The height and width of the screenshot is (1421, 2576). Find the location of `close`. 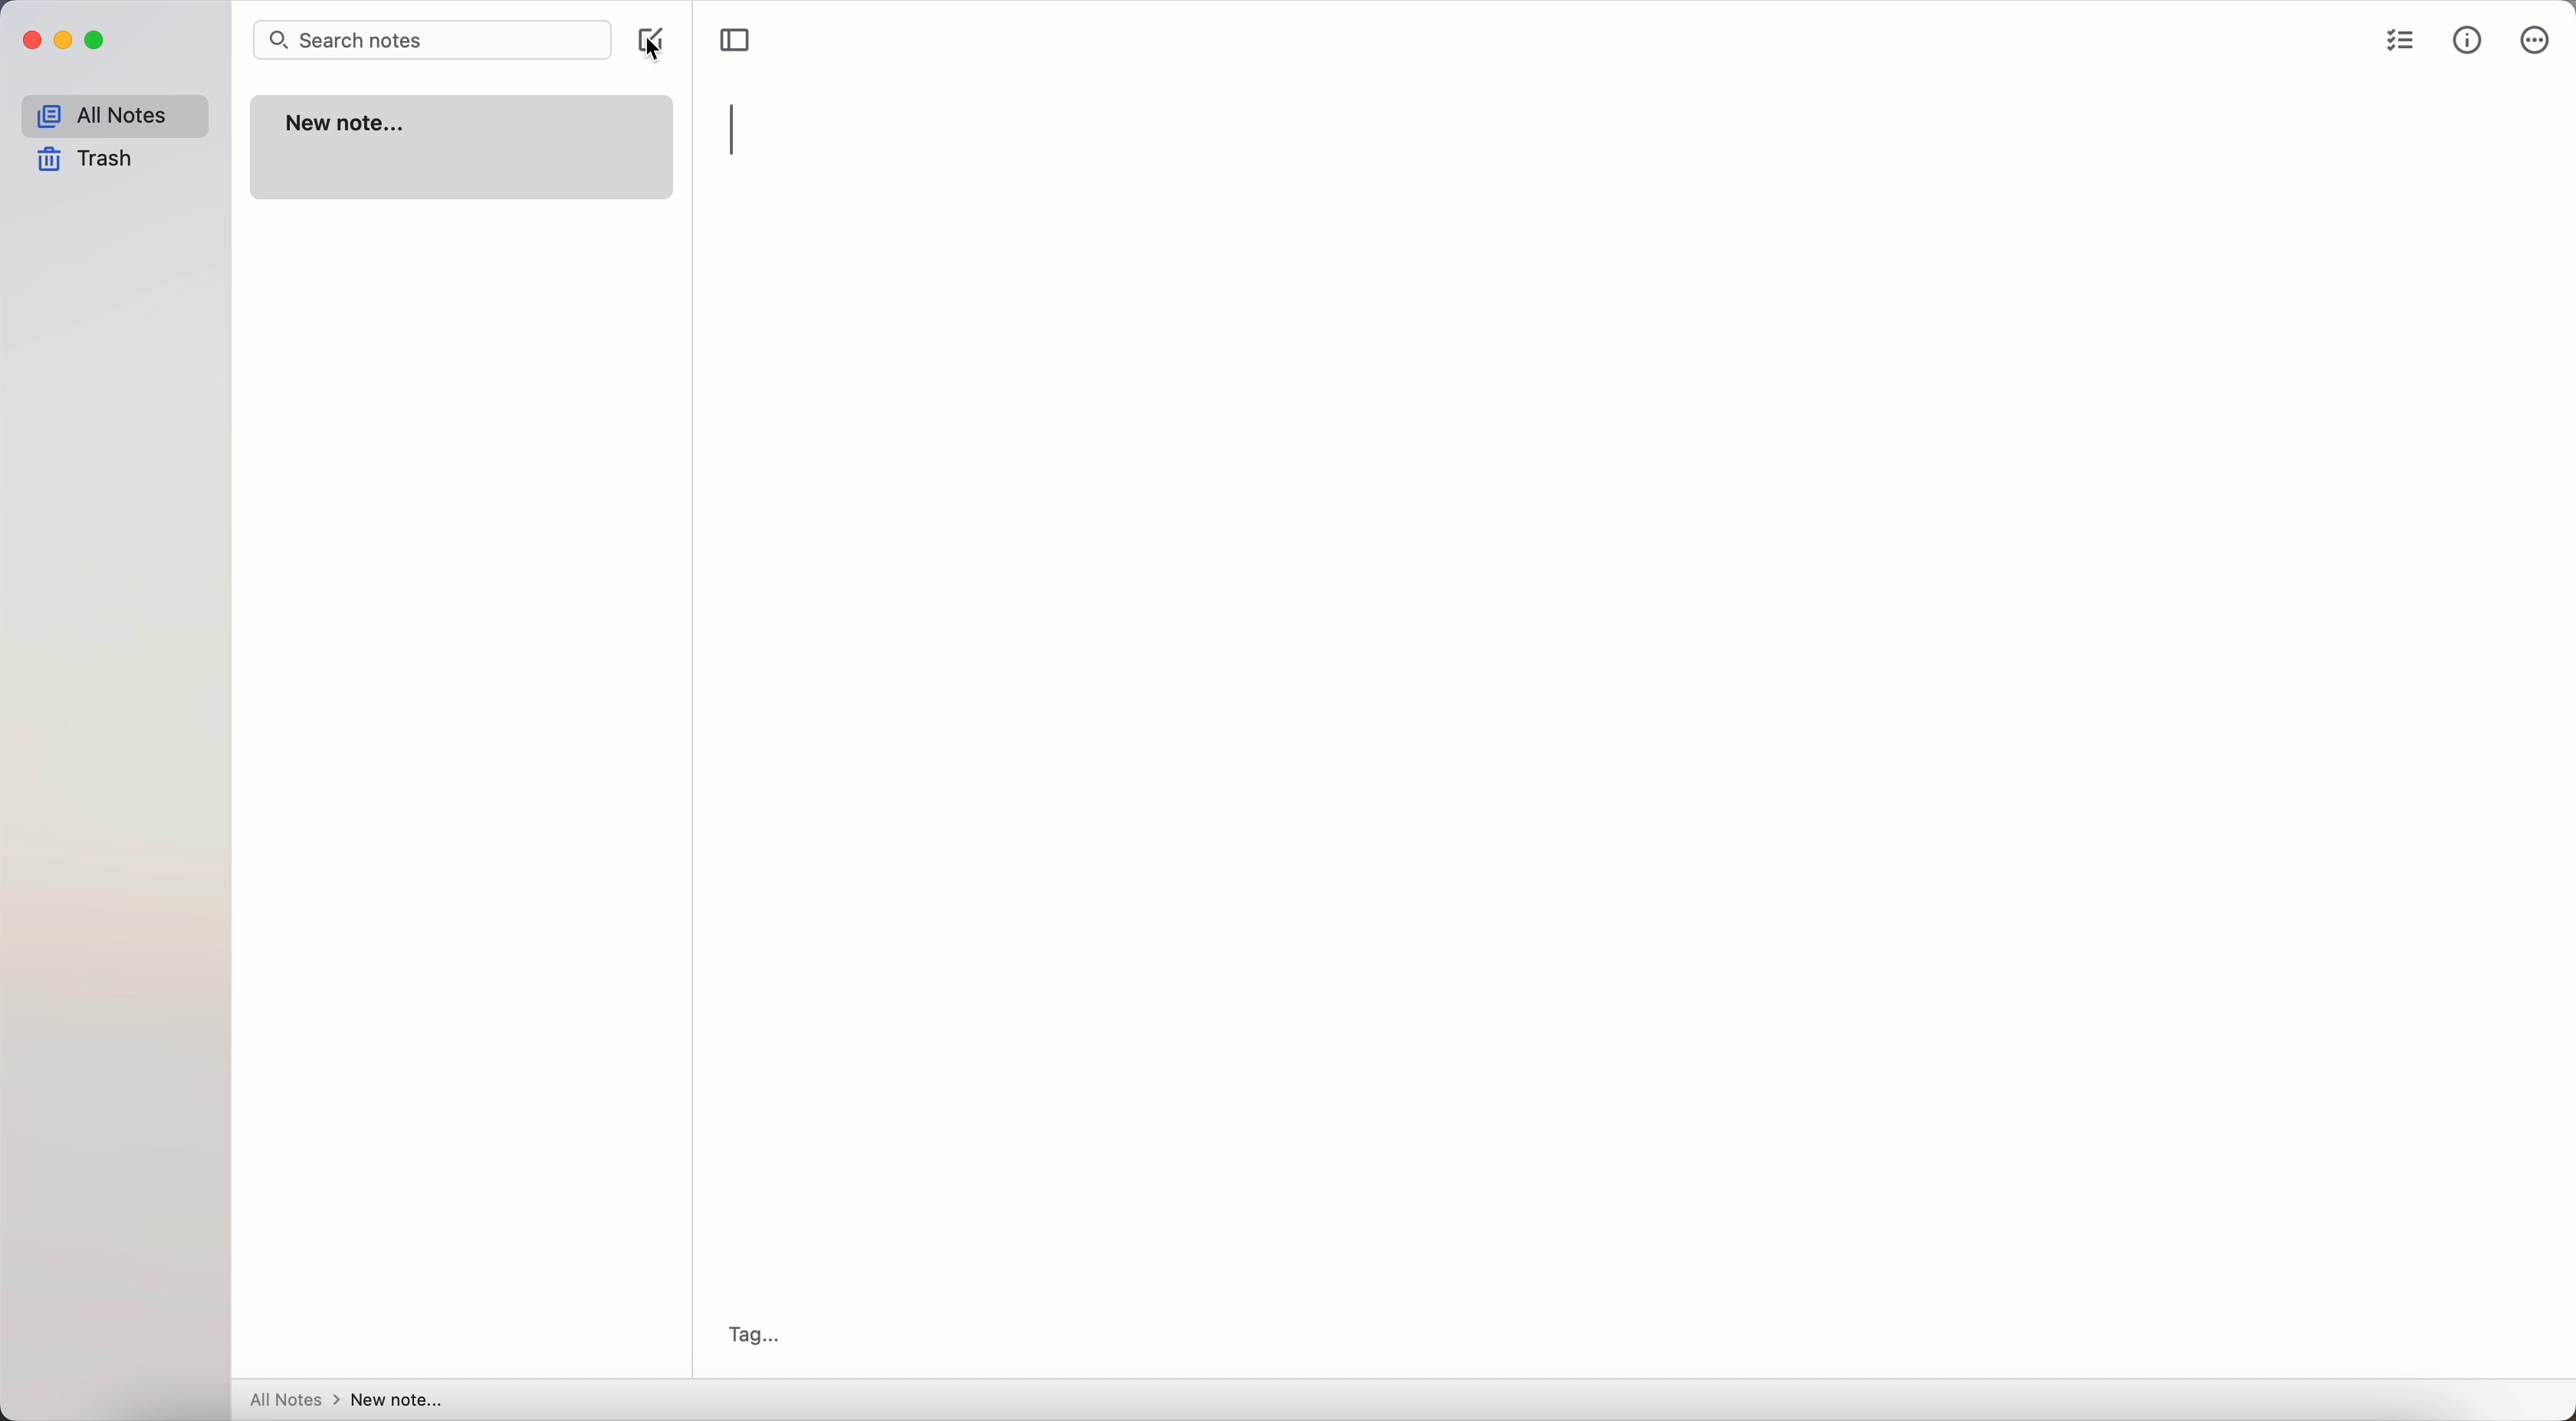

close is located at coordinates (31, 41).